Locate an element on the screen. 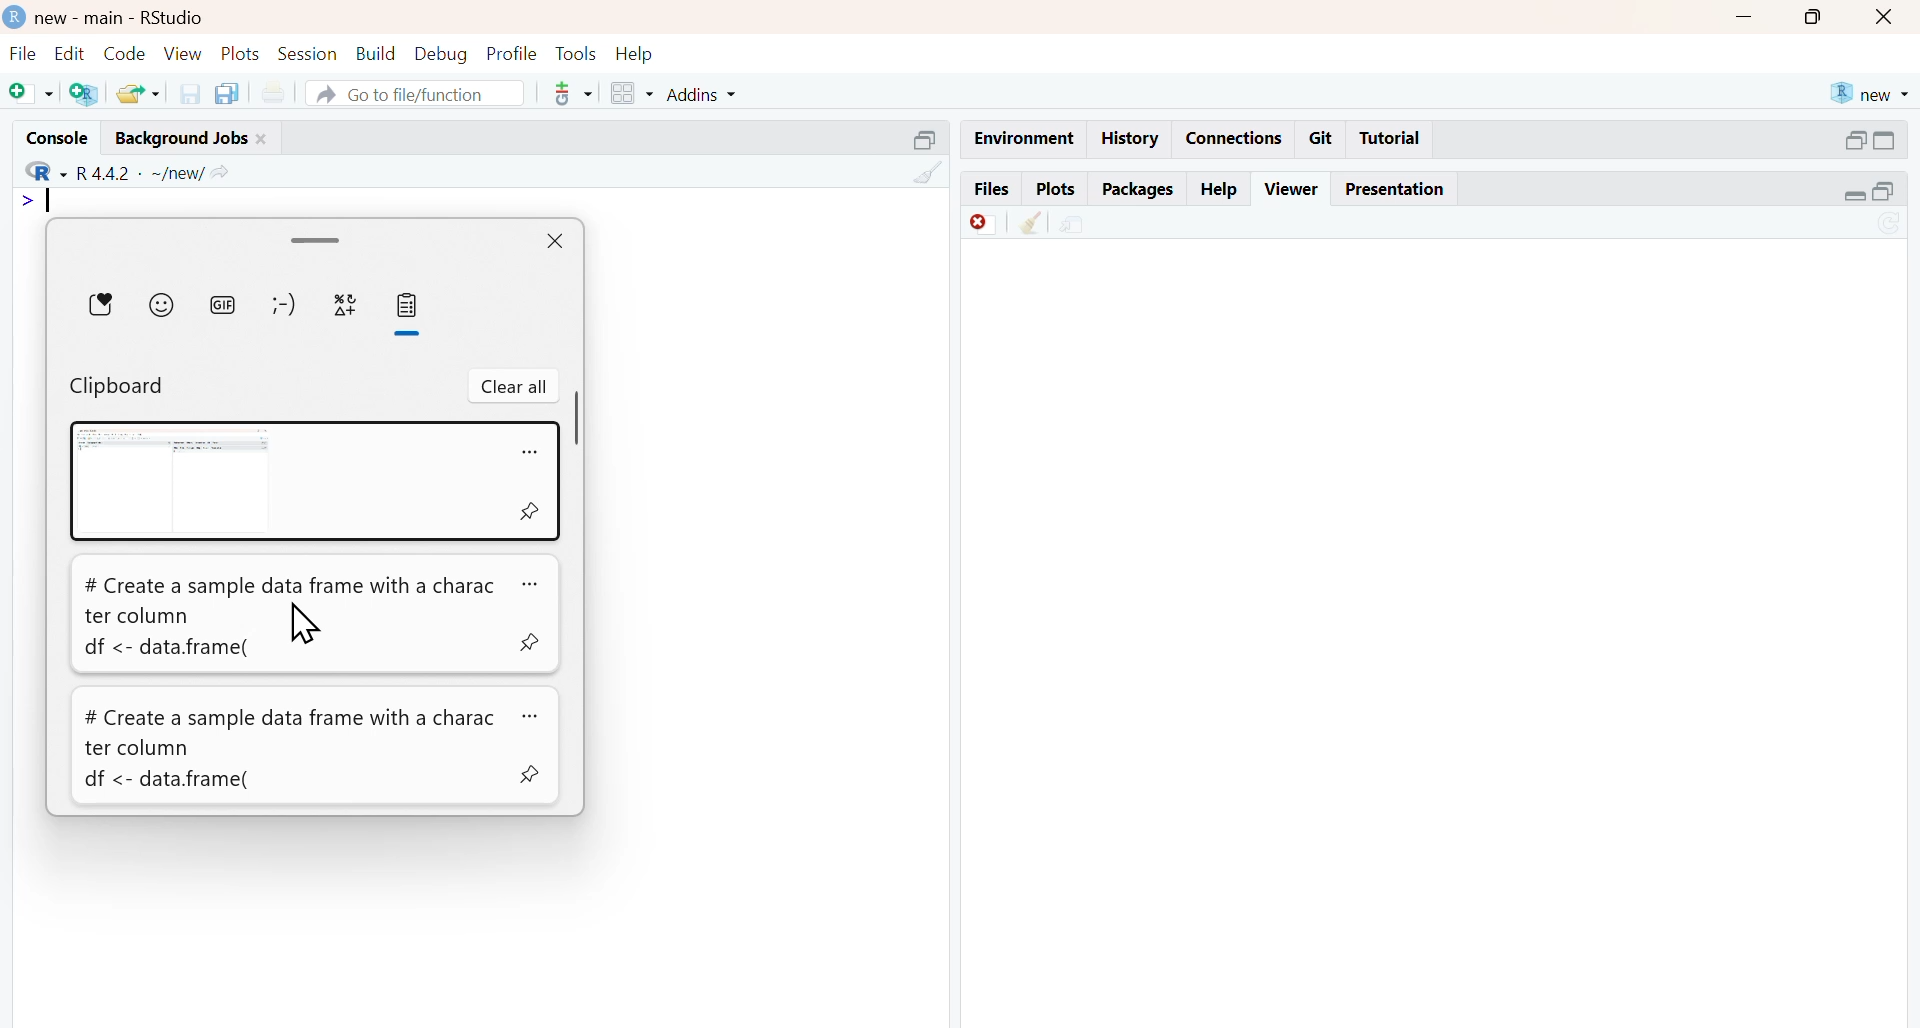  R is located at coordinates (46, 171).